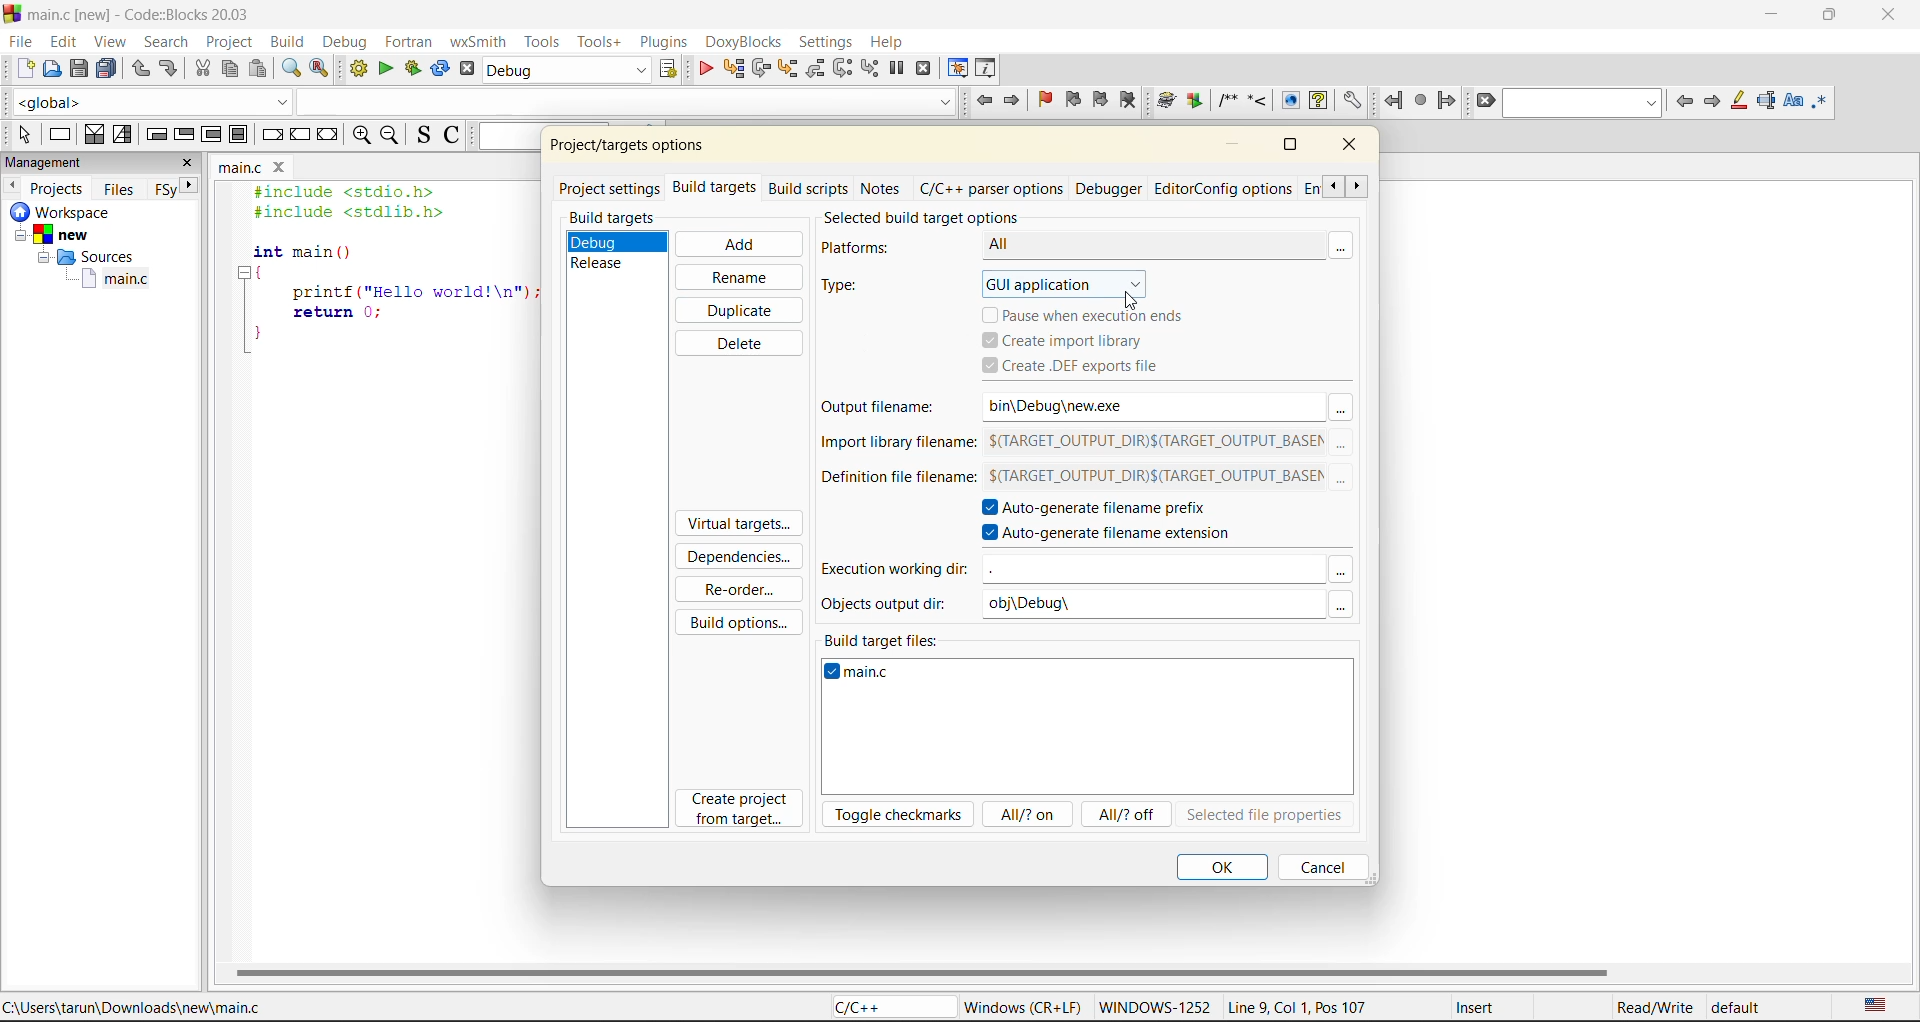 The height and width of the screenshot is (1022, 1920). Describe the element at coordinates (384, 71) in the screenshot. I see `run` at that location.